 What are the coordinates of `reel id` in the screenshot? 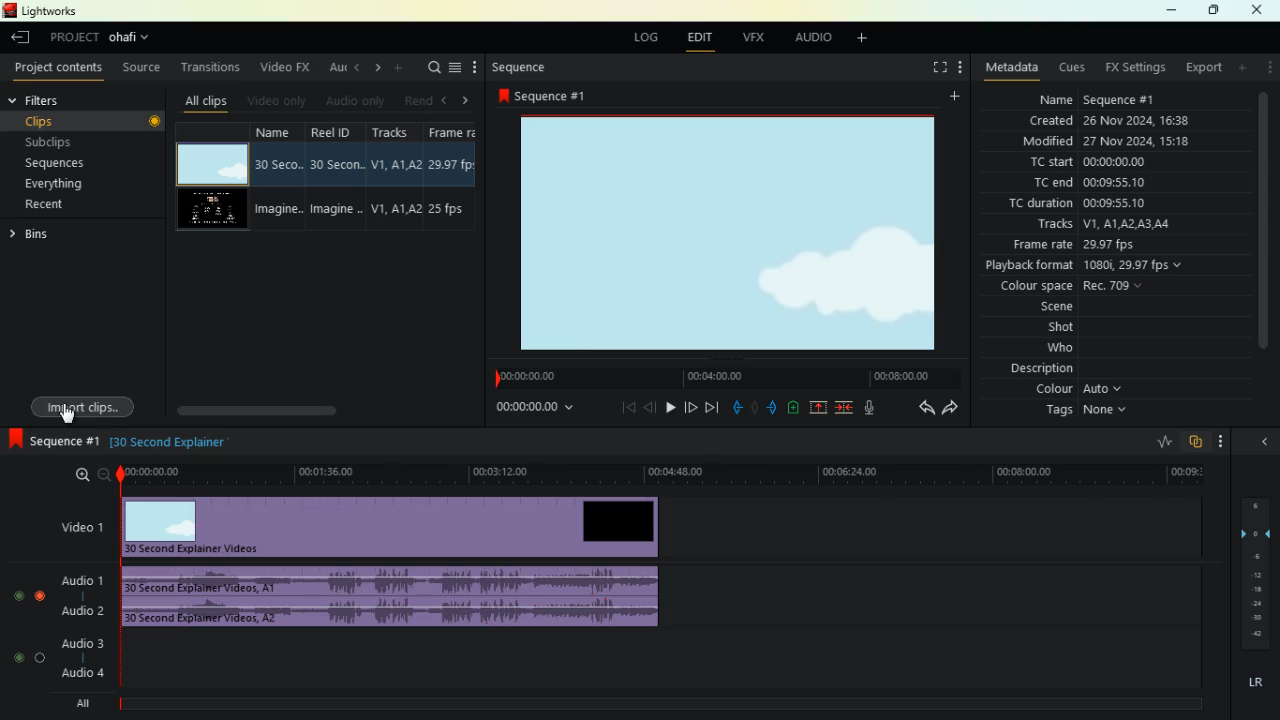 It's located at (339, 178).